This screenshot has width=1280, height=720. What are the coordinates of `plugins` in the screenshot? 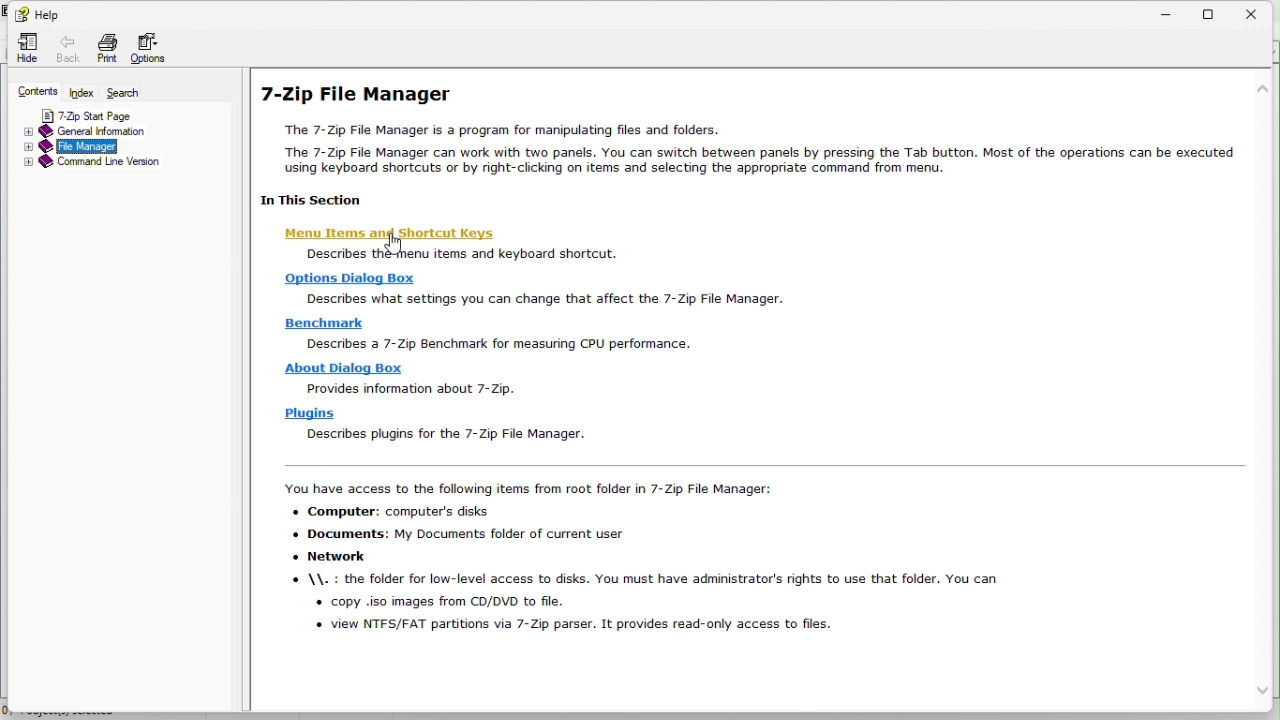 It's located at (313, 415).